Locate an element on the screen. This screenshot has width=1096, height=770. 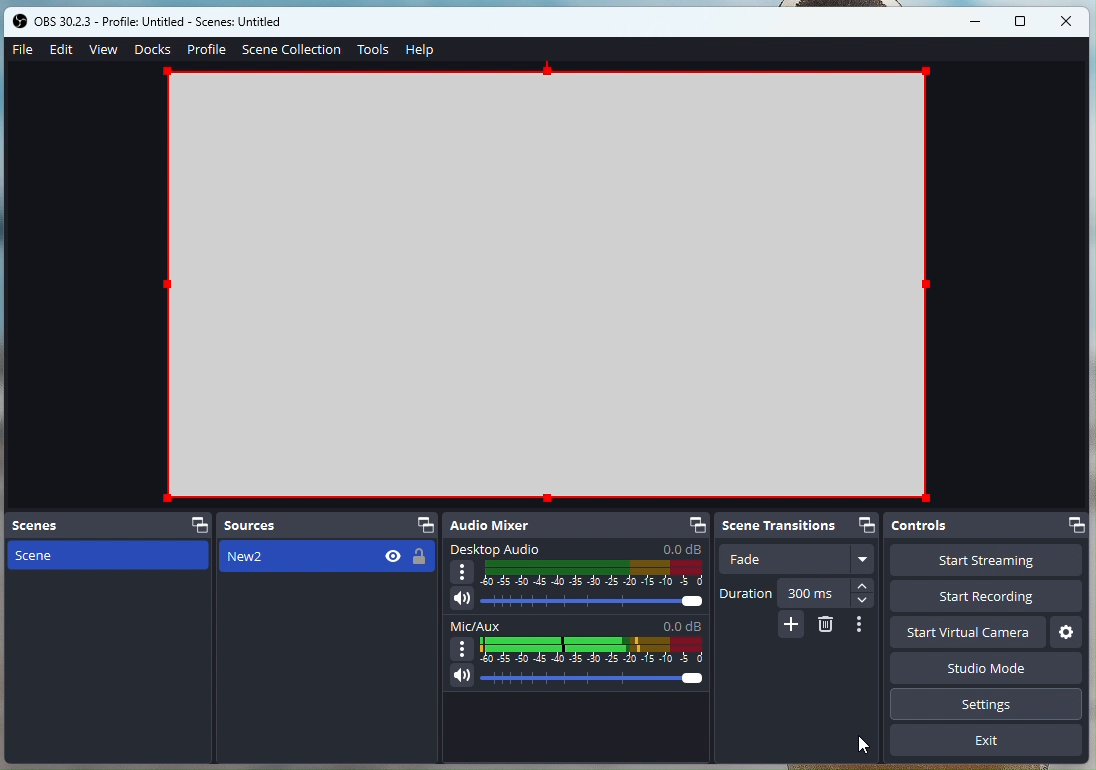
Start streaming is located at coordinates (988, 561).